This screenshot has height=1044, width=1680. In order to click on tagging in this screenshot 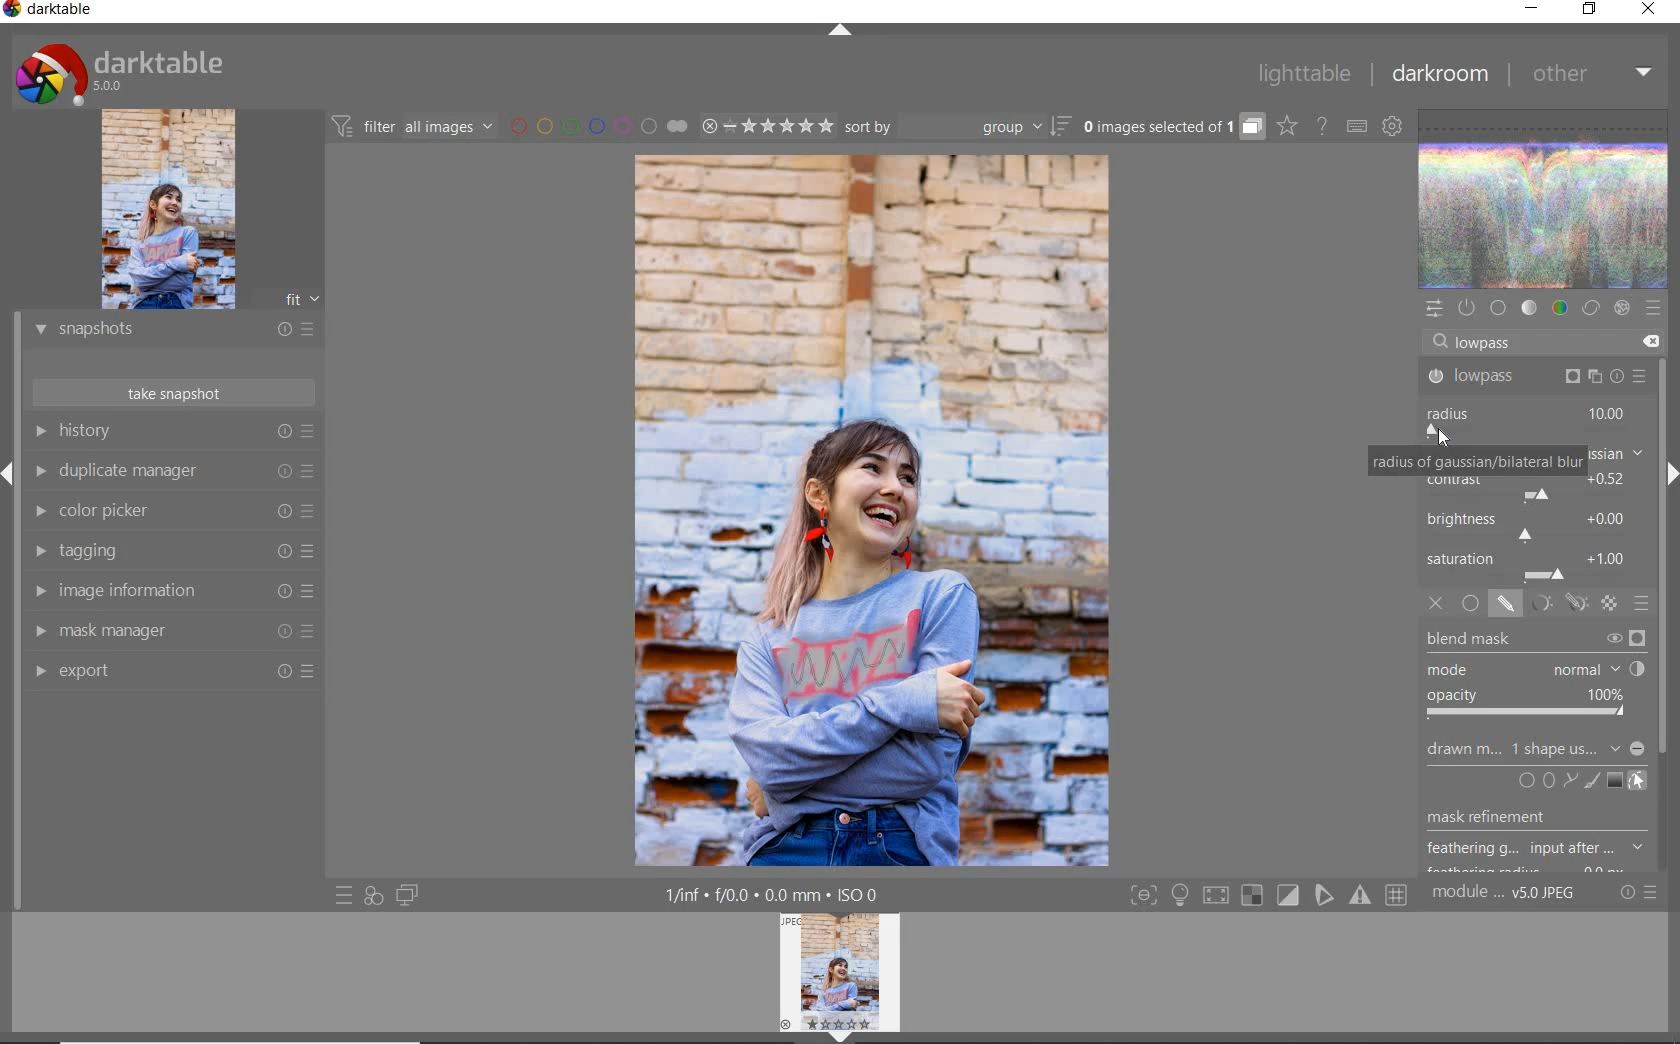, I will do `click(173, 553)`.